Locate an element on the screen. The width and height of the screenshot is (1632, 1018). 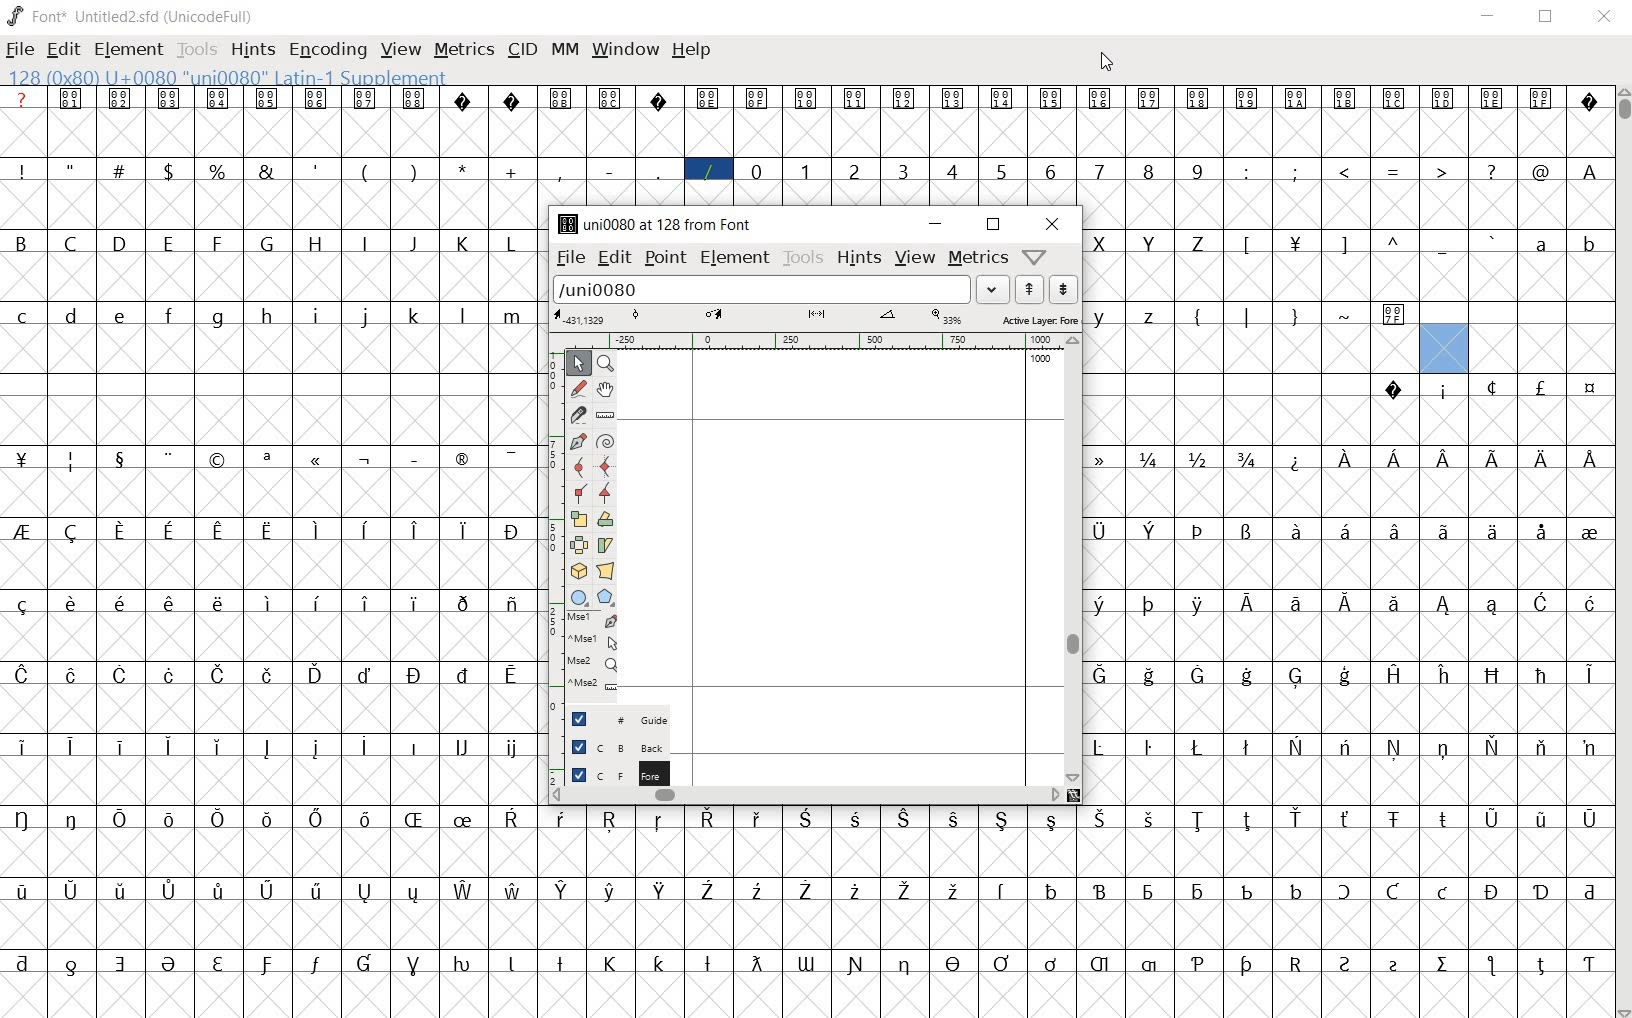
glyph is located at coordinates (609, 964).